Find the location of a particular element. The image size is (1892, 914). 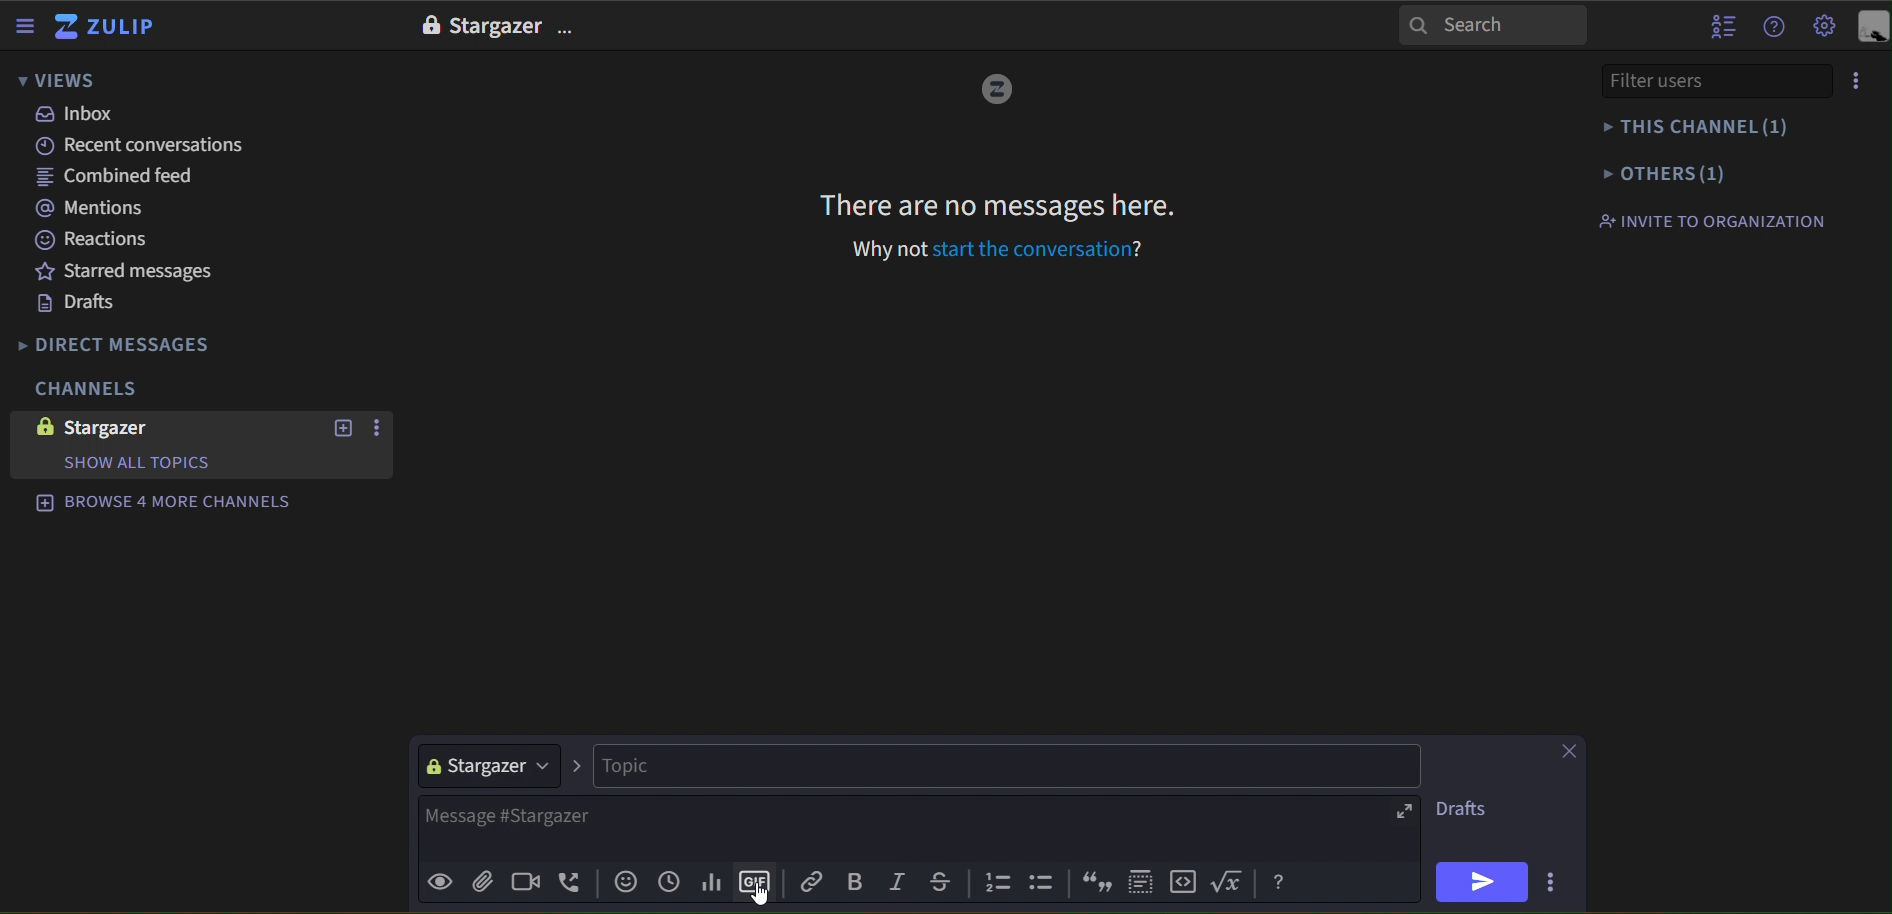

hide user list is located at coordinates (1723, 24).